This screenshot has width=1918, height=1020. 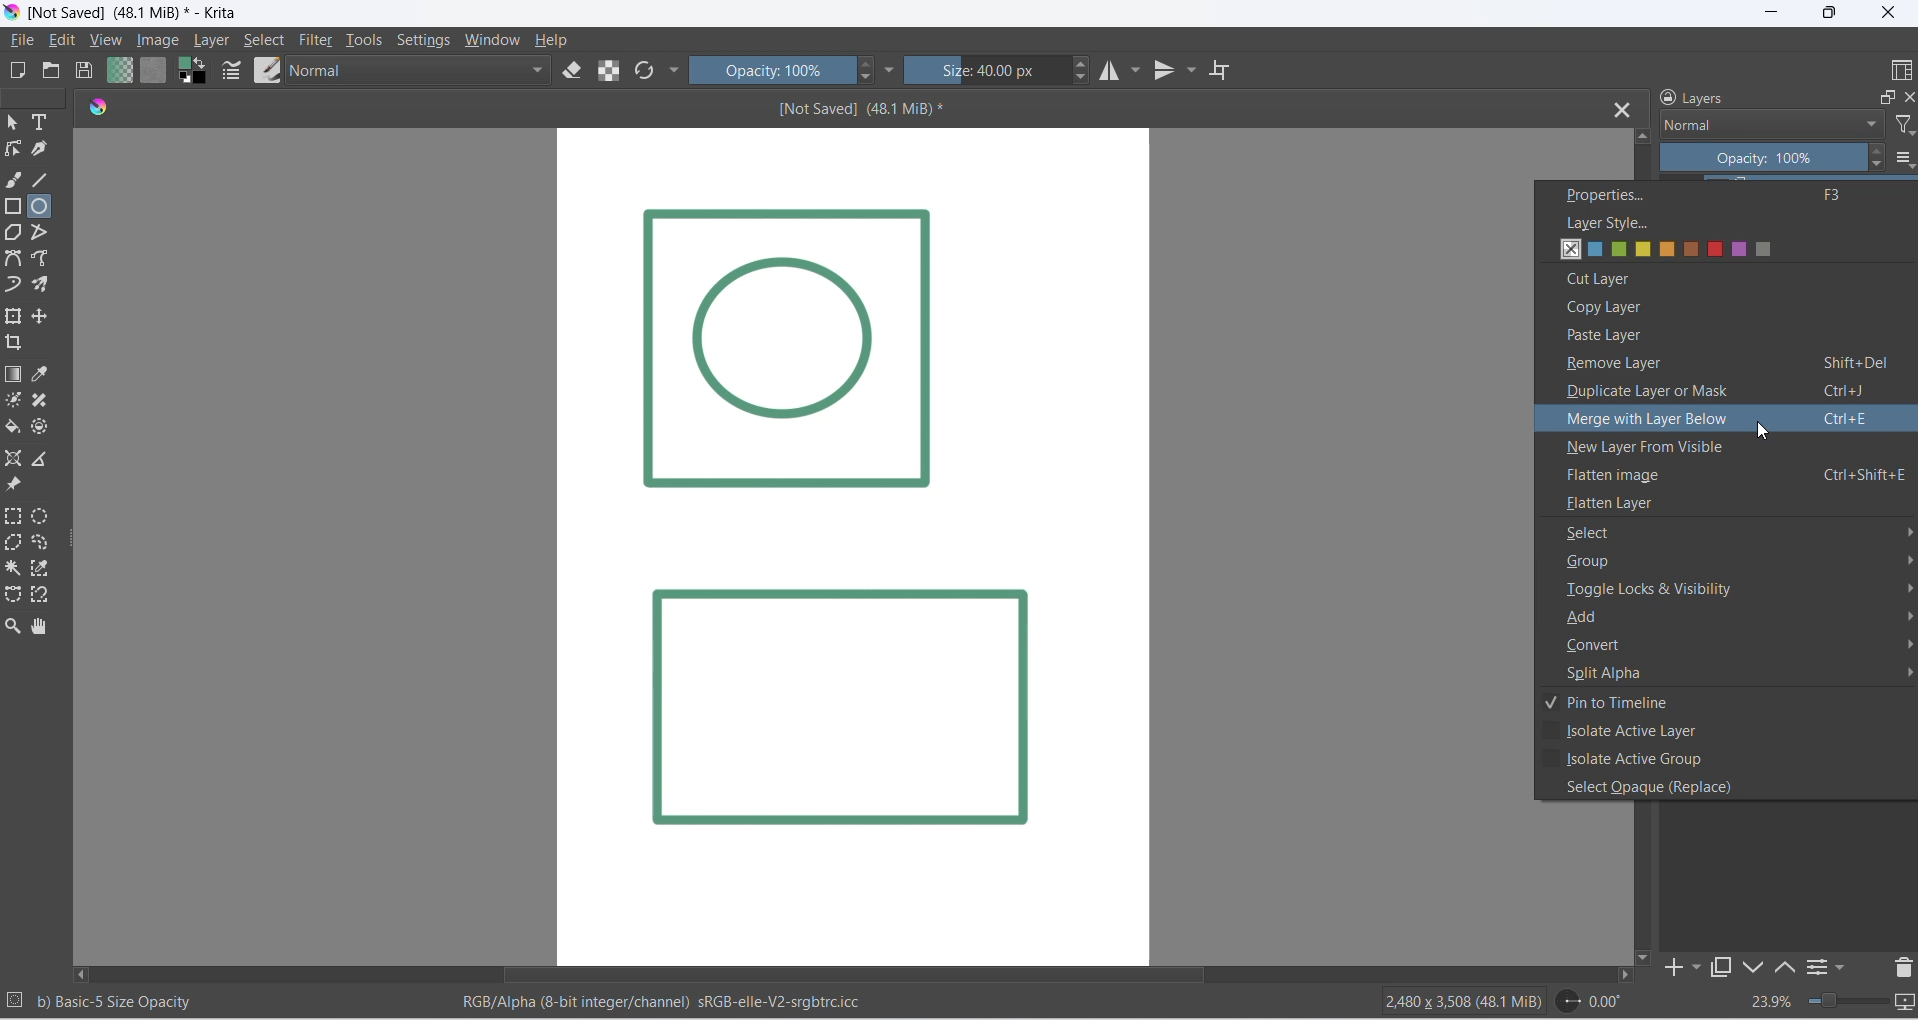 What do you see at coordinates (14, 544) in the screenshot?
I see `polygon selection toll` at bounding box center [14, 544].